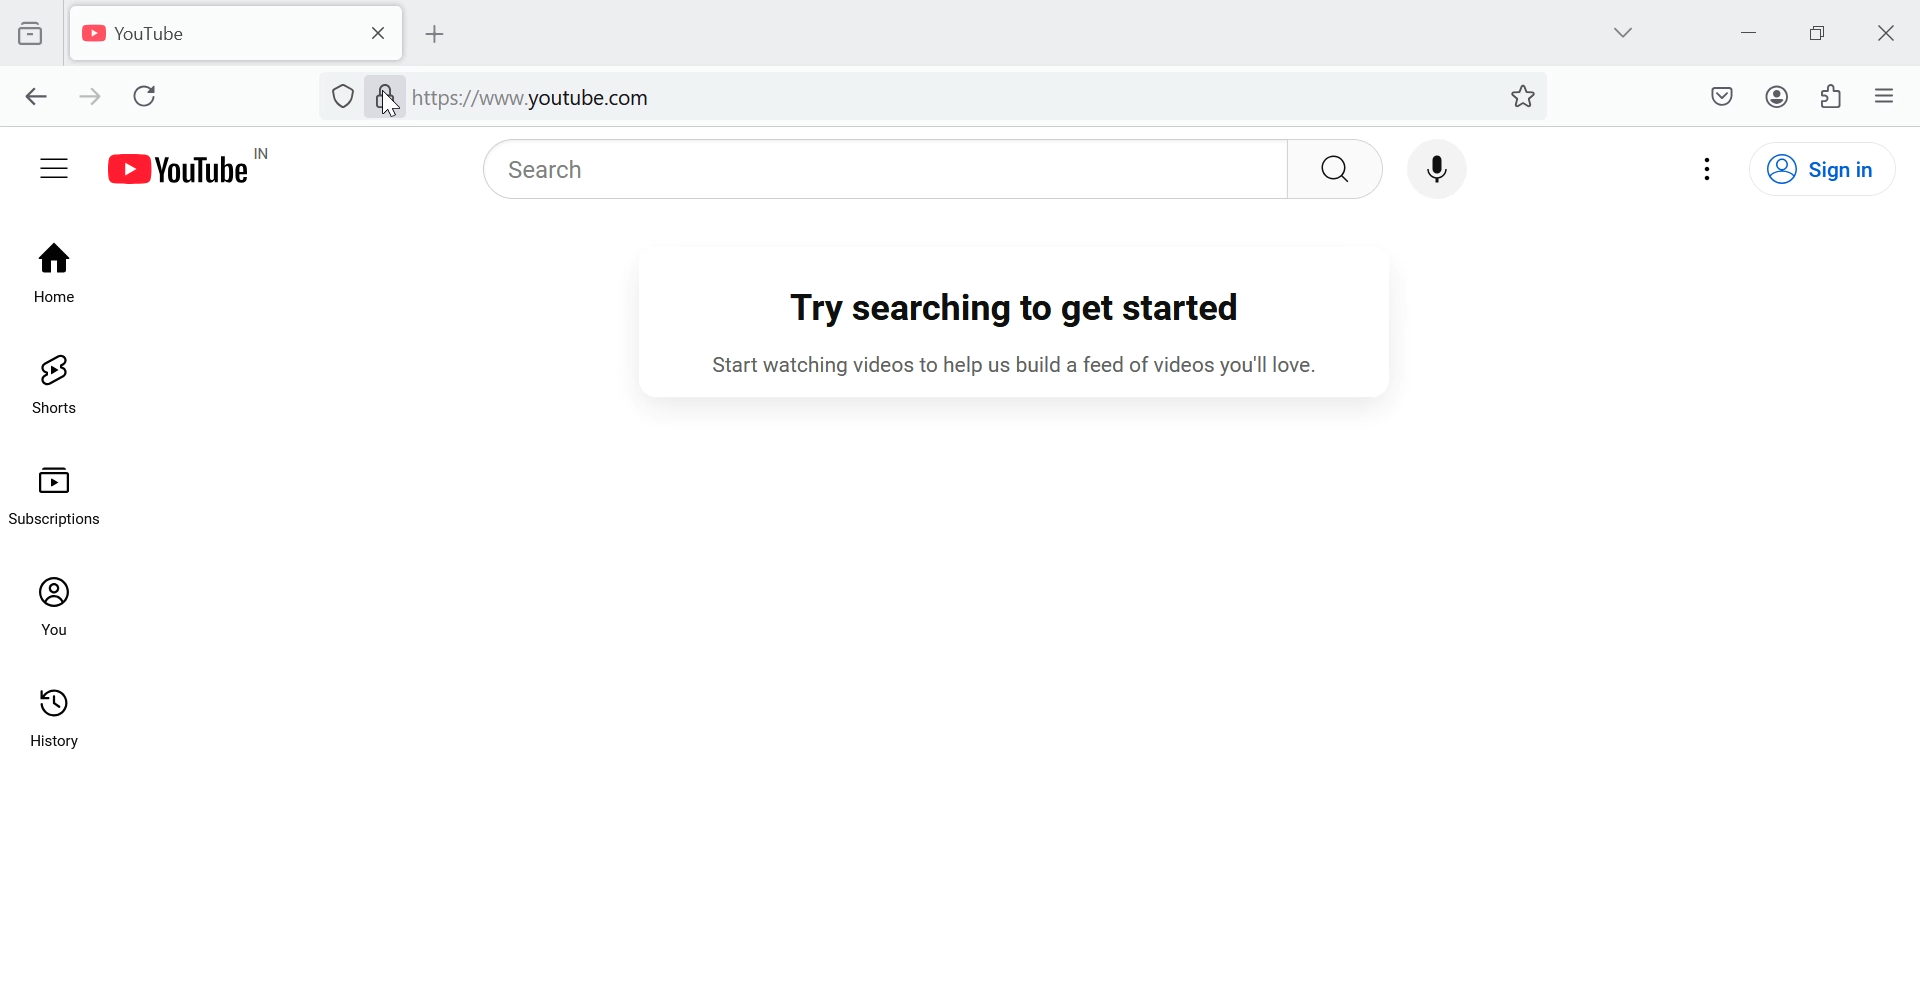 This screenshot has width=1920, height=1008. Describe the element at coordinates (1336, 168) in the screenshot. I see `Search button` at that location.